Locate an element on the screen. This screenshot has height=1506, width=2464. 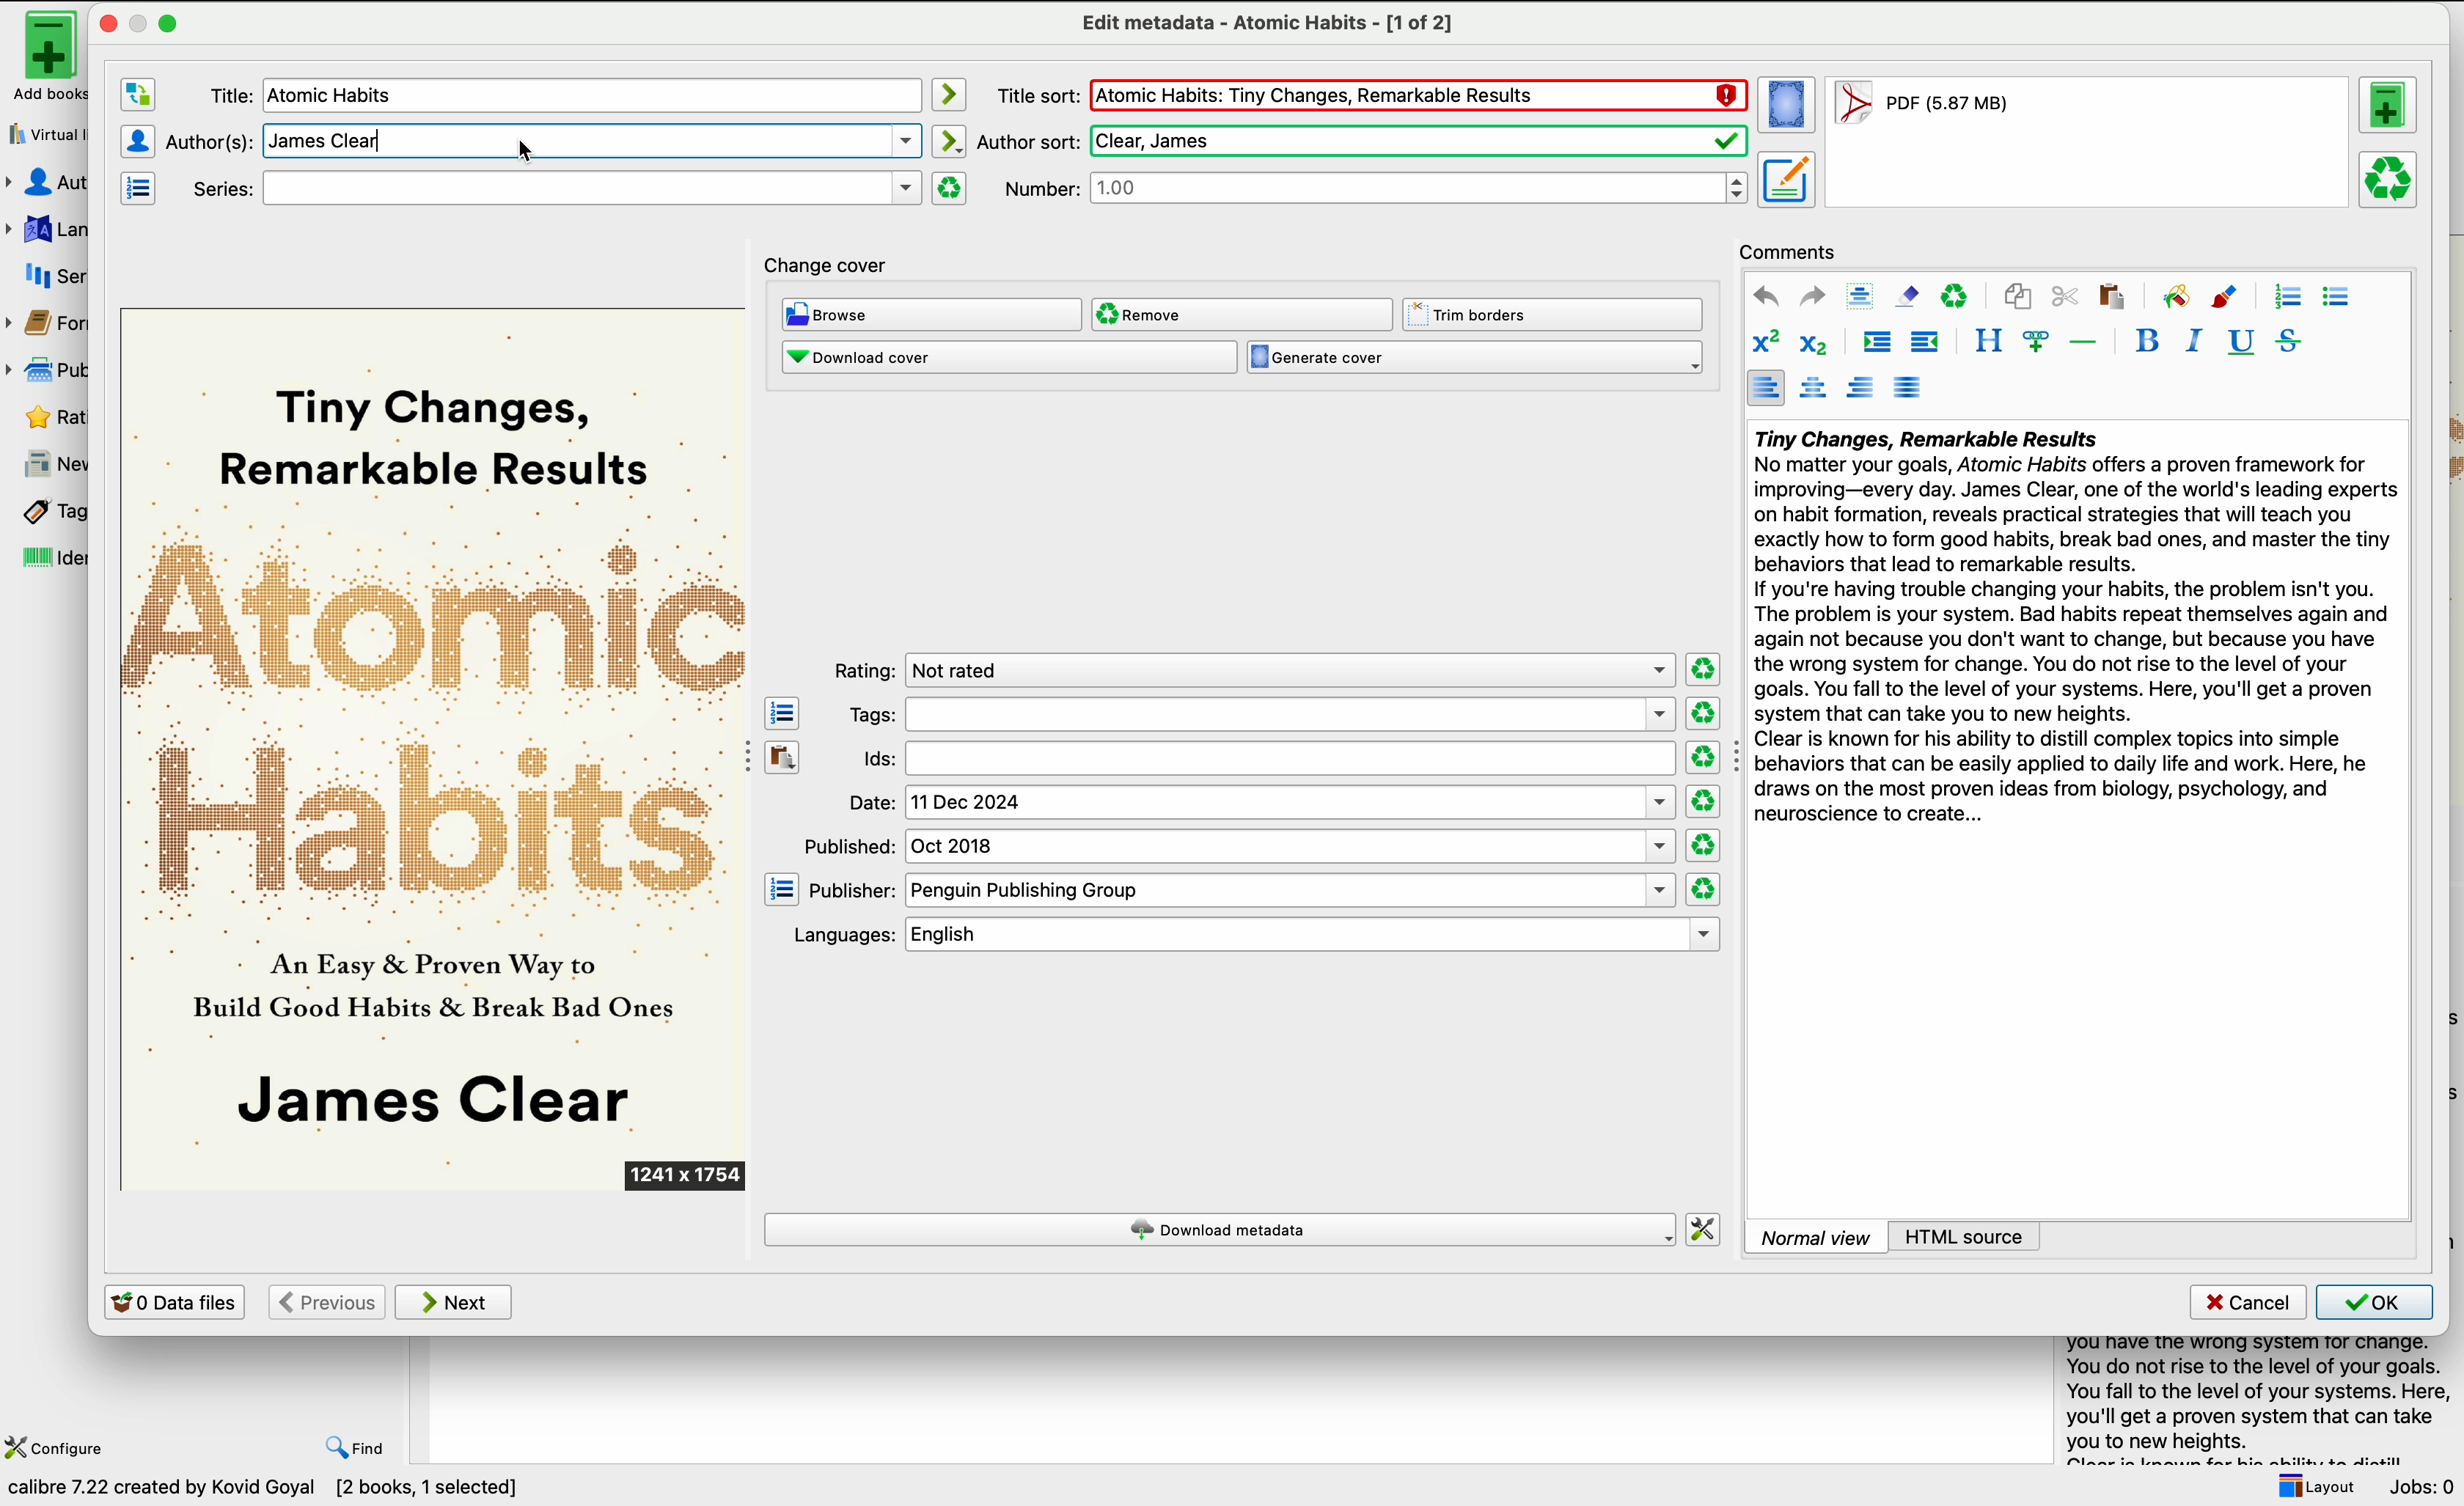
author(s) is located at coordinates (209, 142).